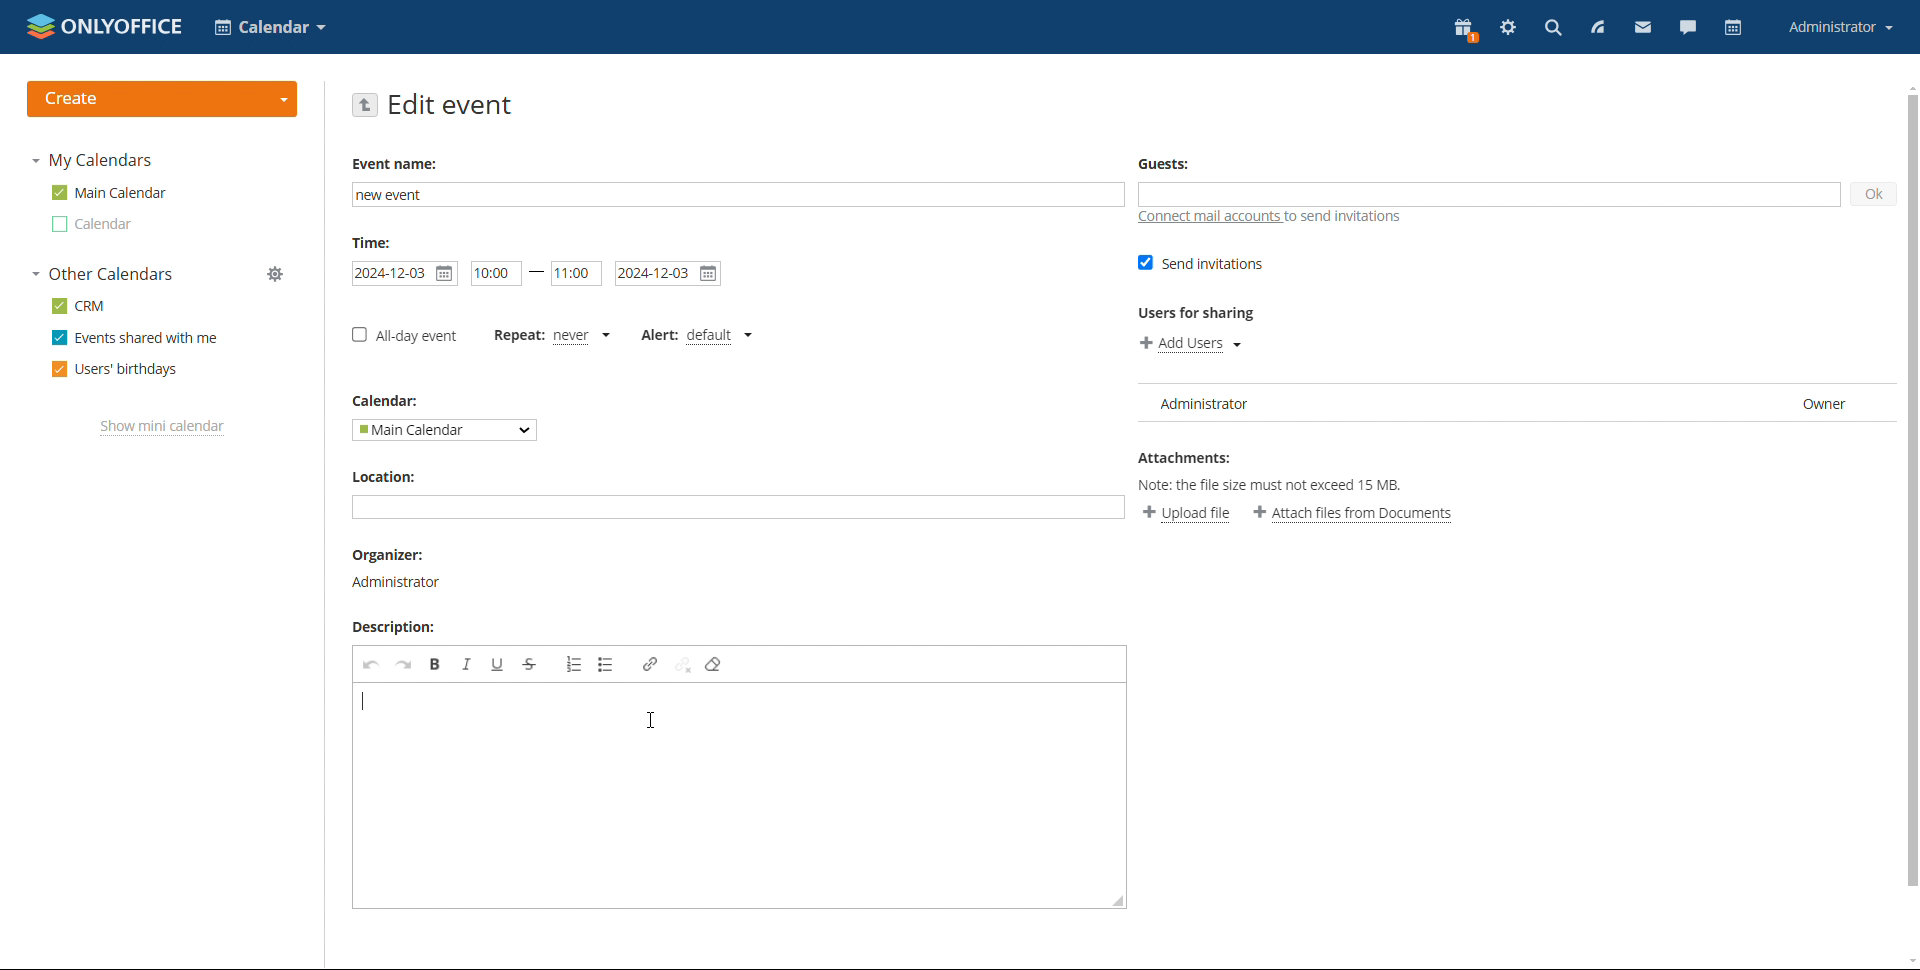  Describe the element at coordinates (163, 428) in the screenshot. I see `show mini calendar` at that location.